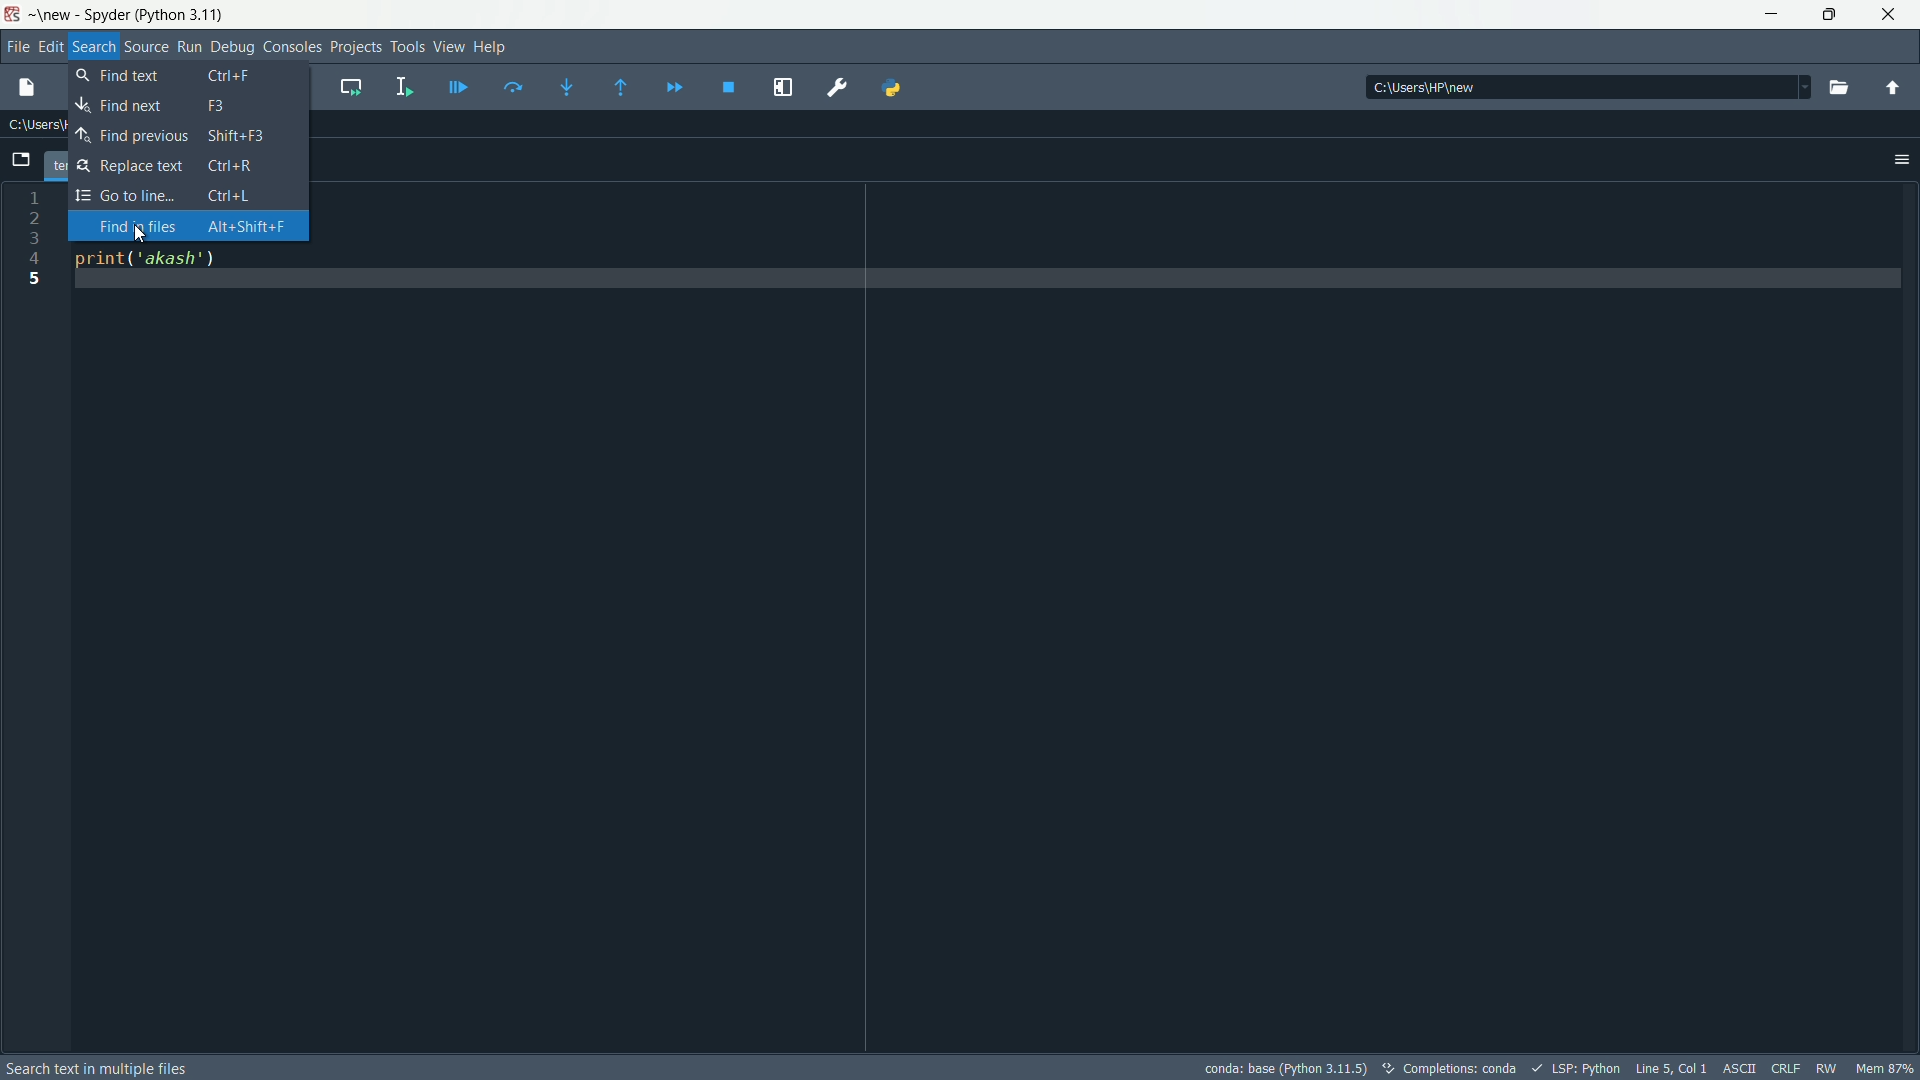  I want to click on step into function, so click(571, 87).